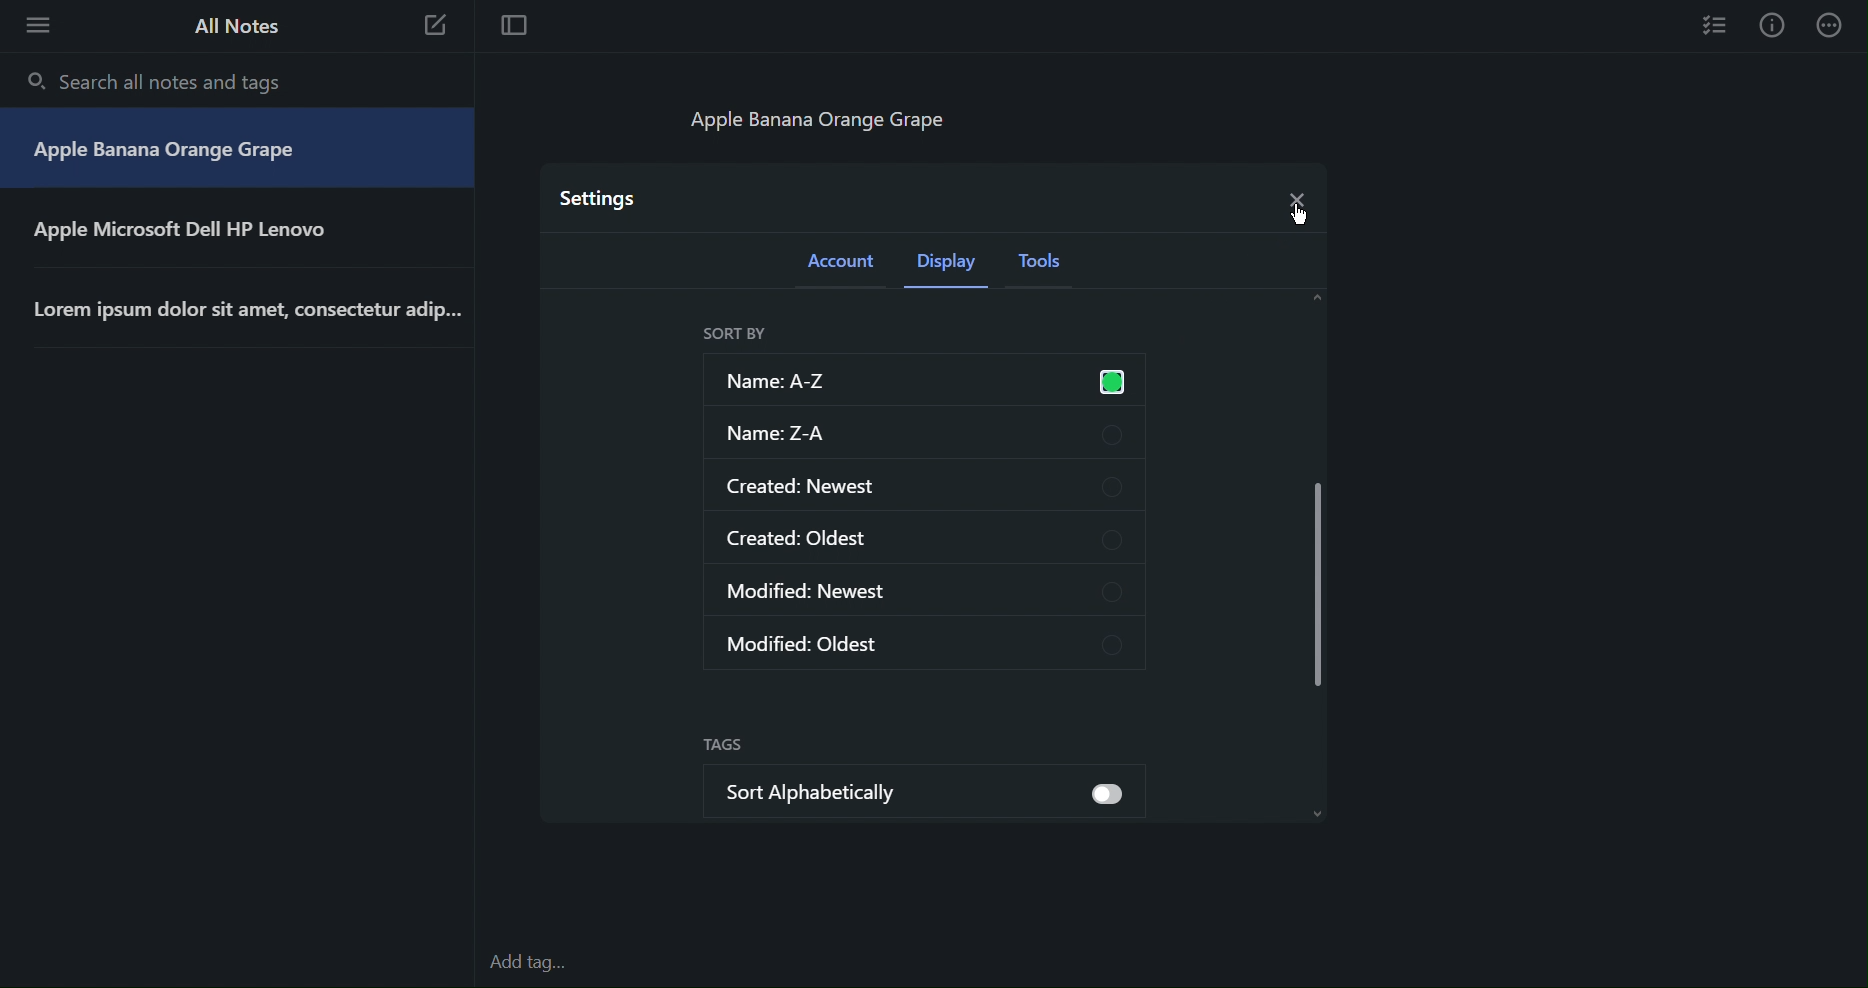 The image size is (1868, 988). What do you see at coordinates (538, 964) in the screenshot?
I see `Add tag` at bounding box center [538, 964].